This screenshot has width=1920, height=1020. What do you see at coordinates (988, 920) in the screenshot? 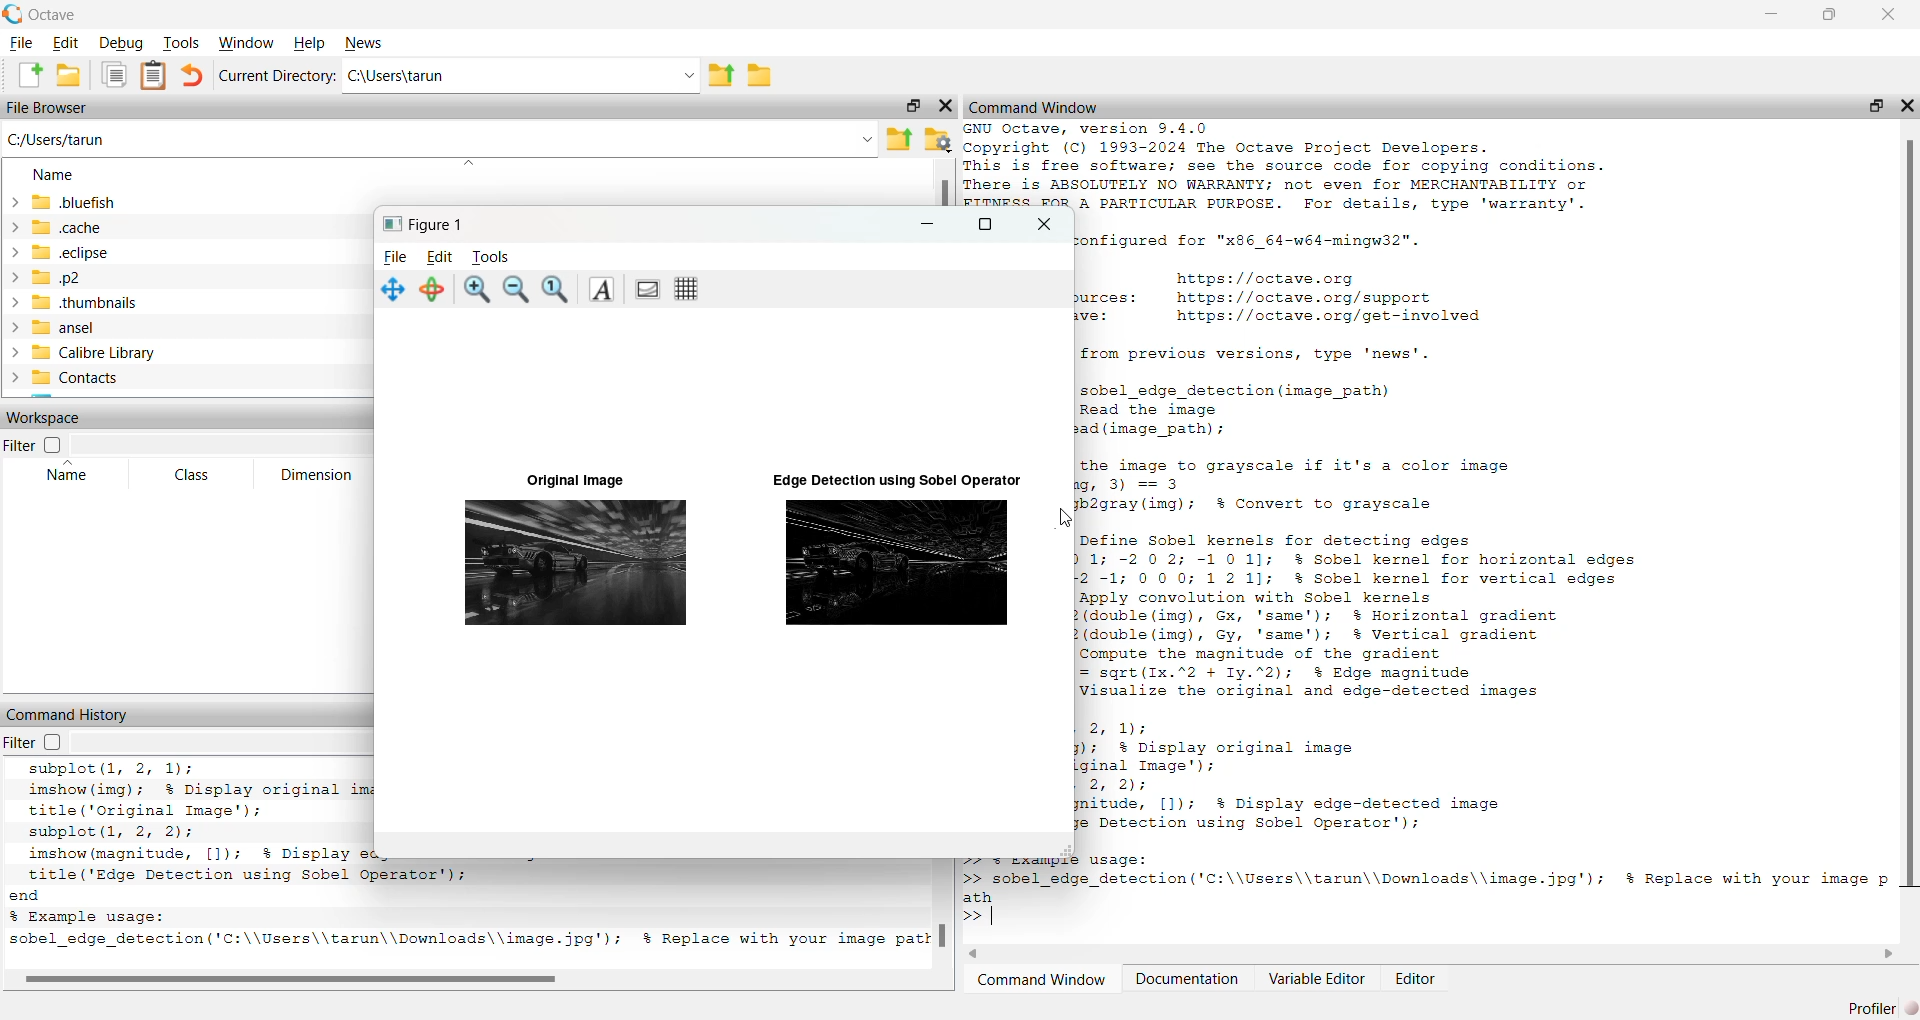
I see `typing cursor` at bounding box center [988, 920].